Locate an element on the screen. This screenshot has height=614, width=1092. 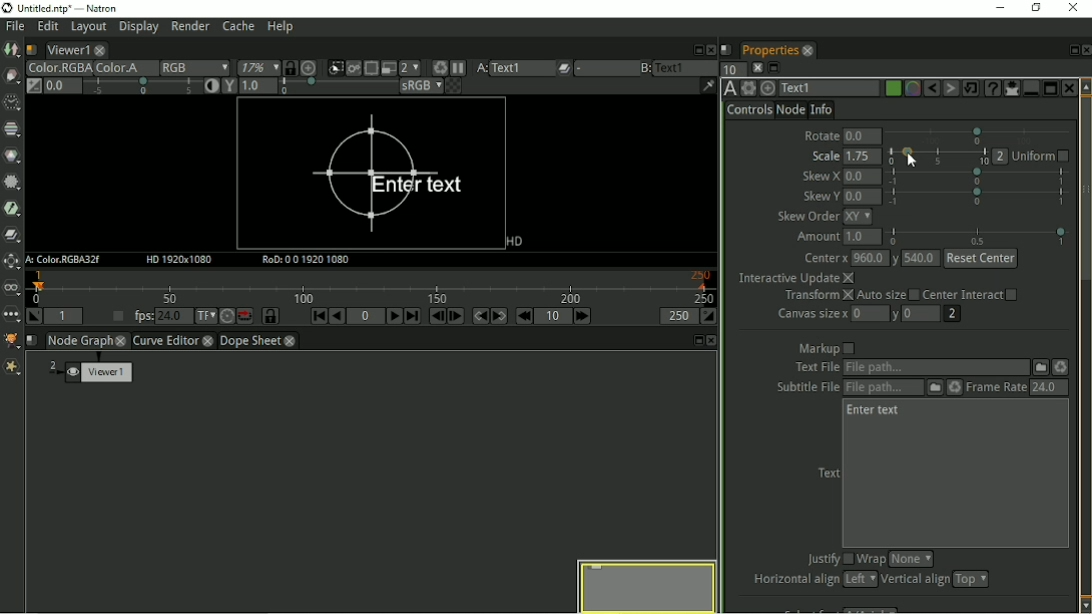
Float pane is located at coordinates (775, 68).